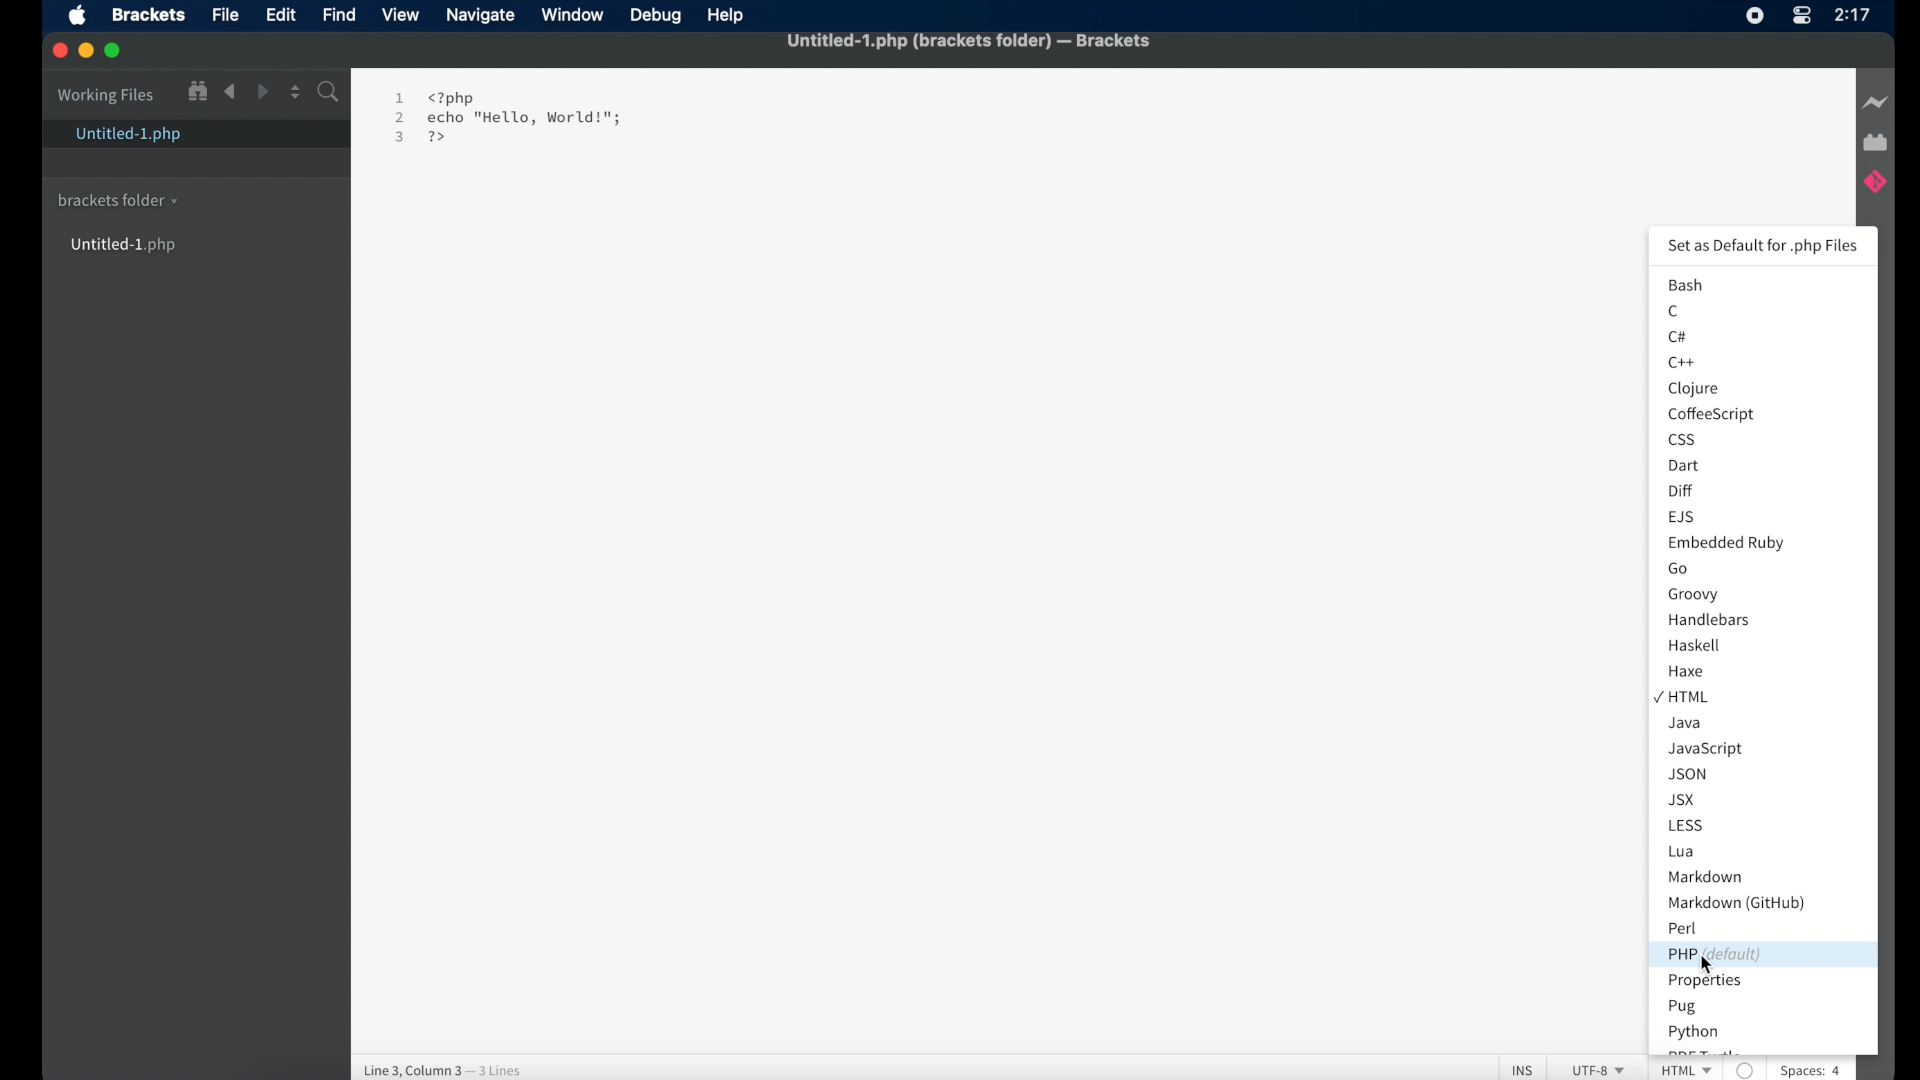 This screenshot has width=1920, height=1080. What do you see at coordinates (1728, 543) in the screenshot?
I see `embedded ruby` at bounding box center [1728, 543].